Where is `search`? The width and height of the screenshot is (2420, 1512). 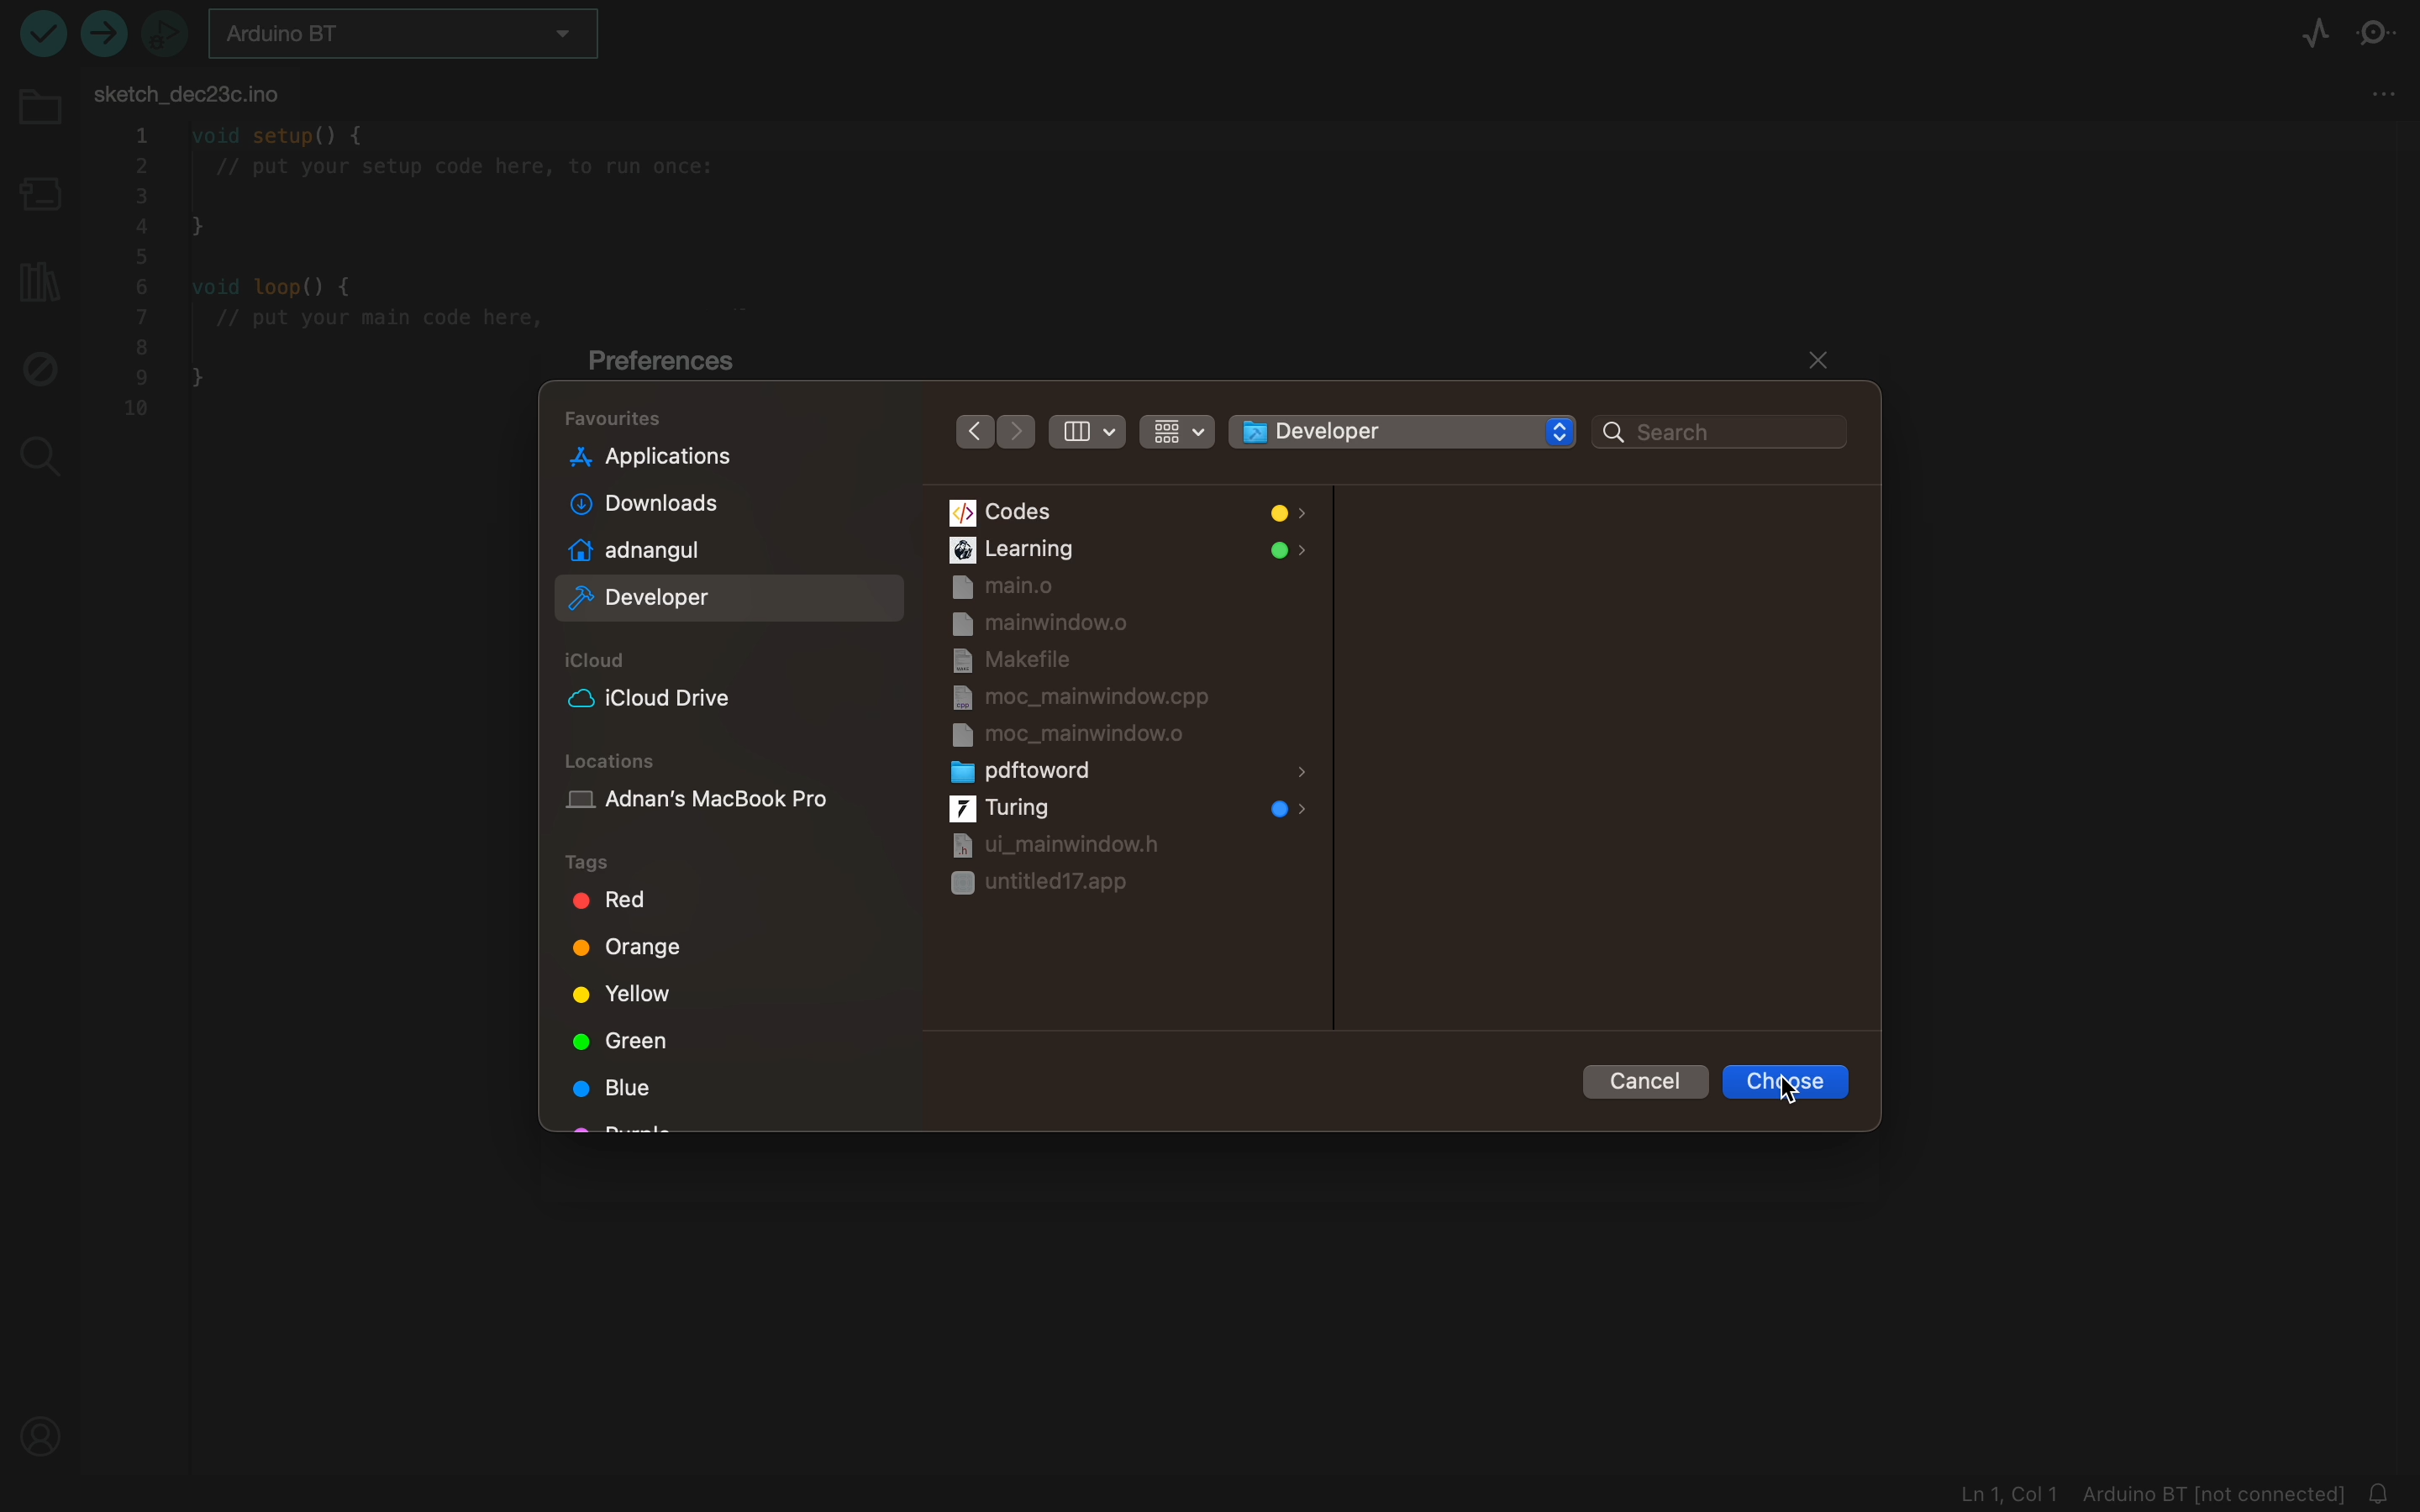
search is located at coordinates (1726, 431).